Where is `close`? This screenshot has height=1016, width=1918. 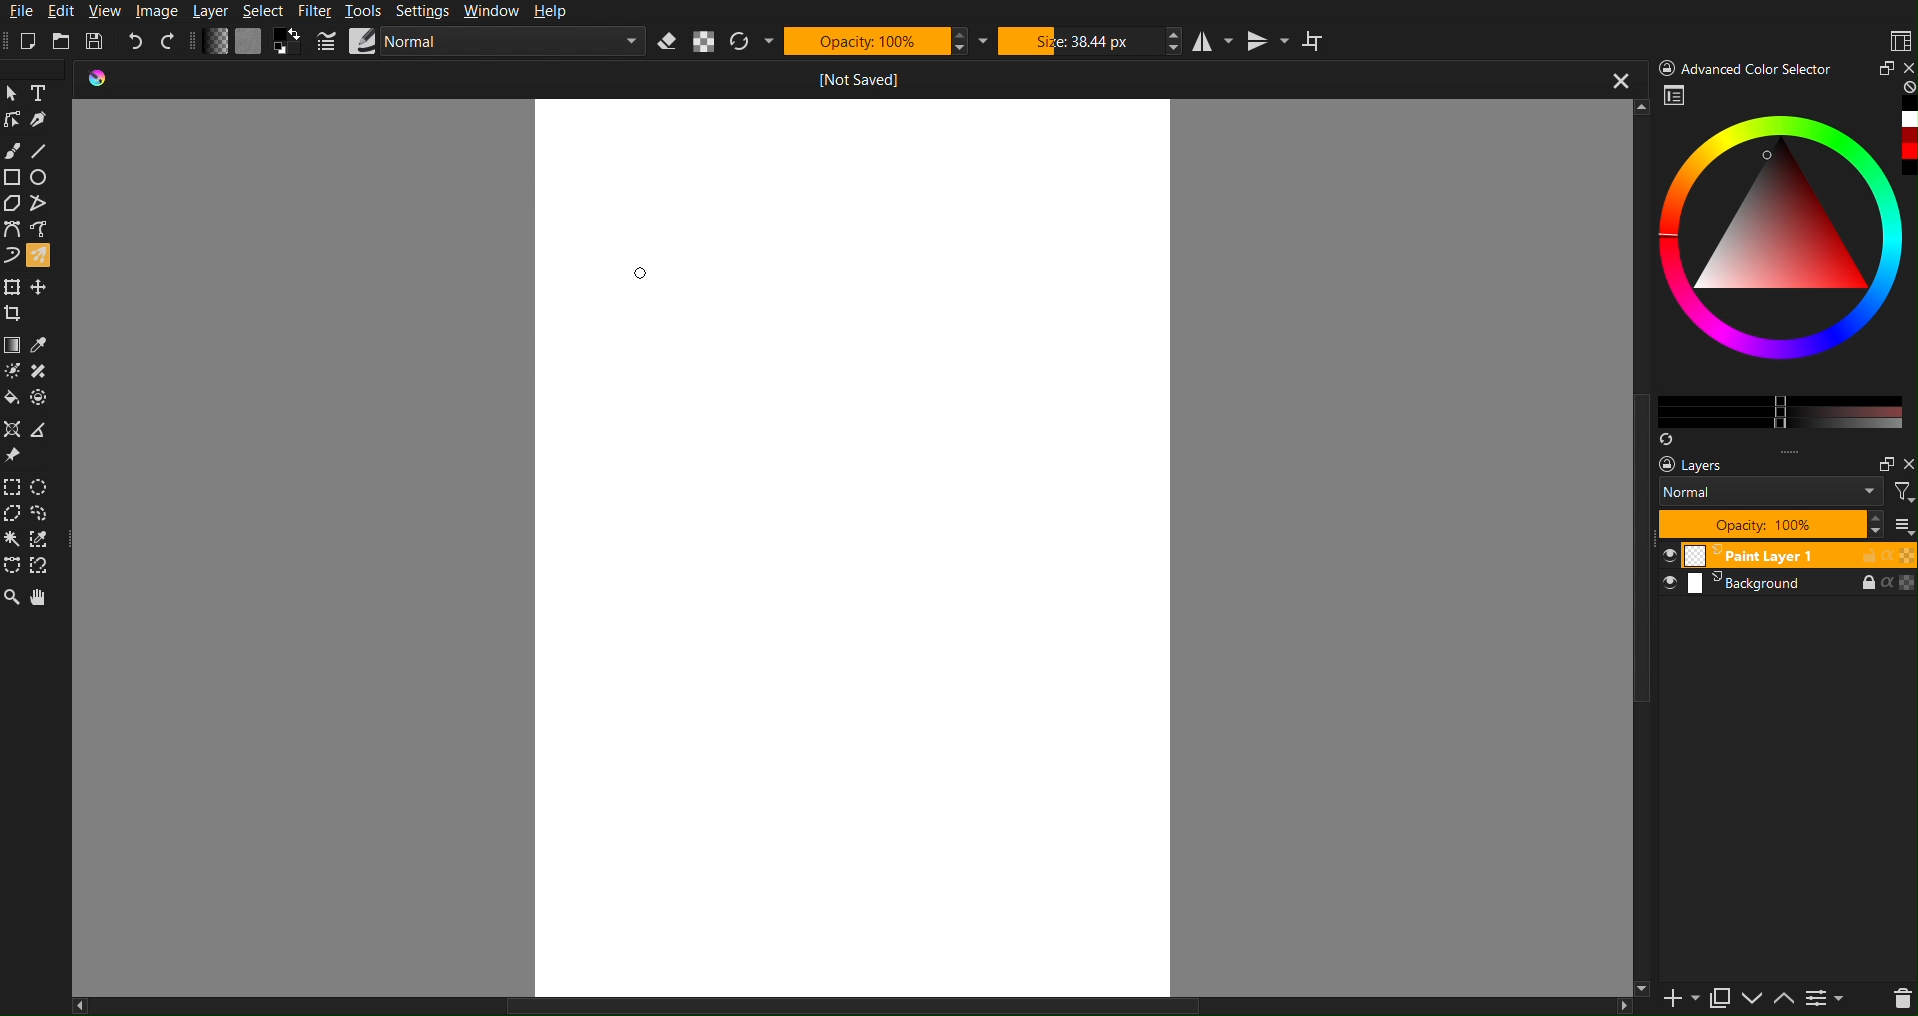 close is located at coordinates (1618, 82).